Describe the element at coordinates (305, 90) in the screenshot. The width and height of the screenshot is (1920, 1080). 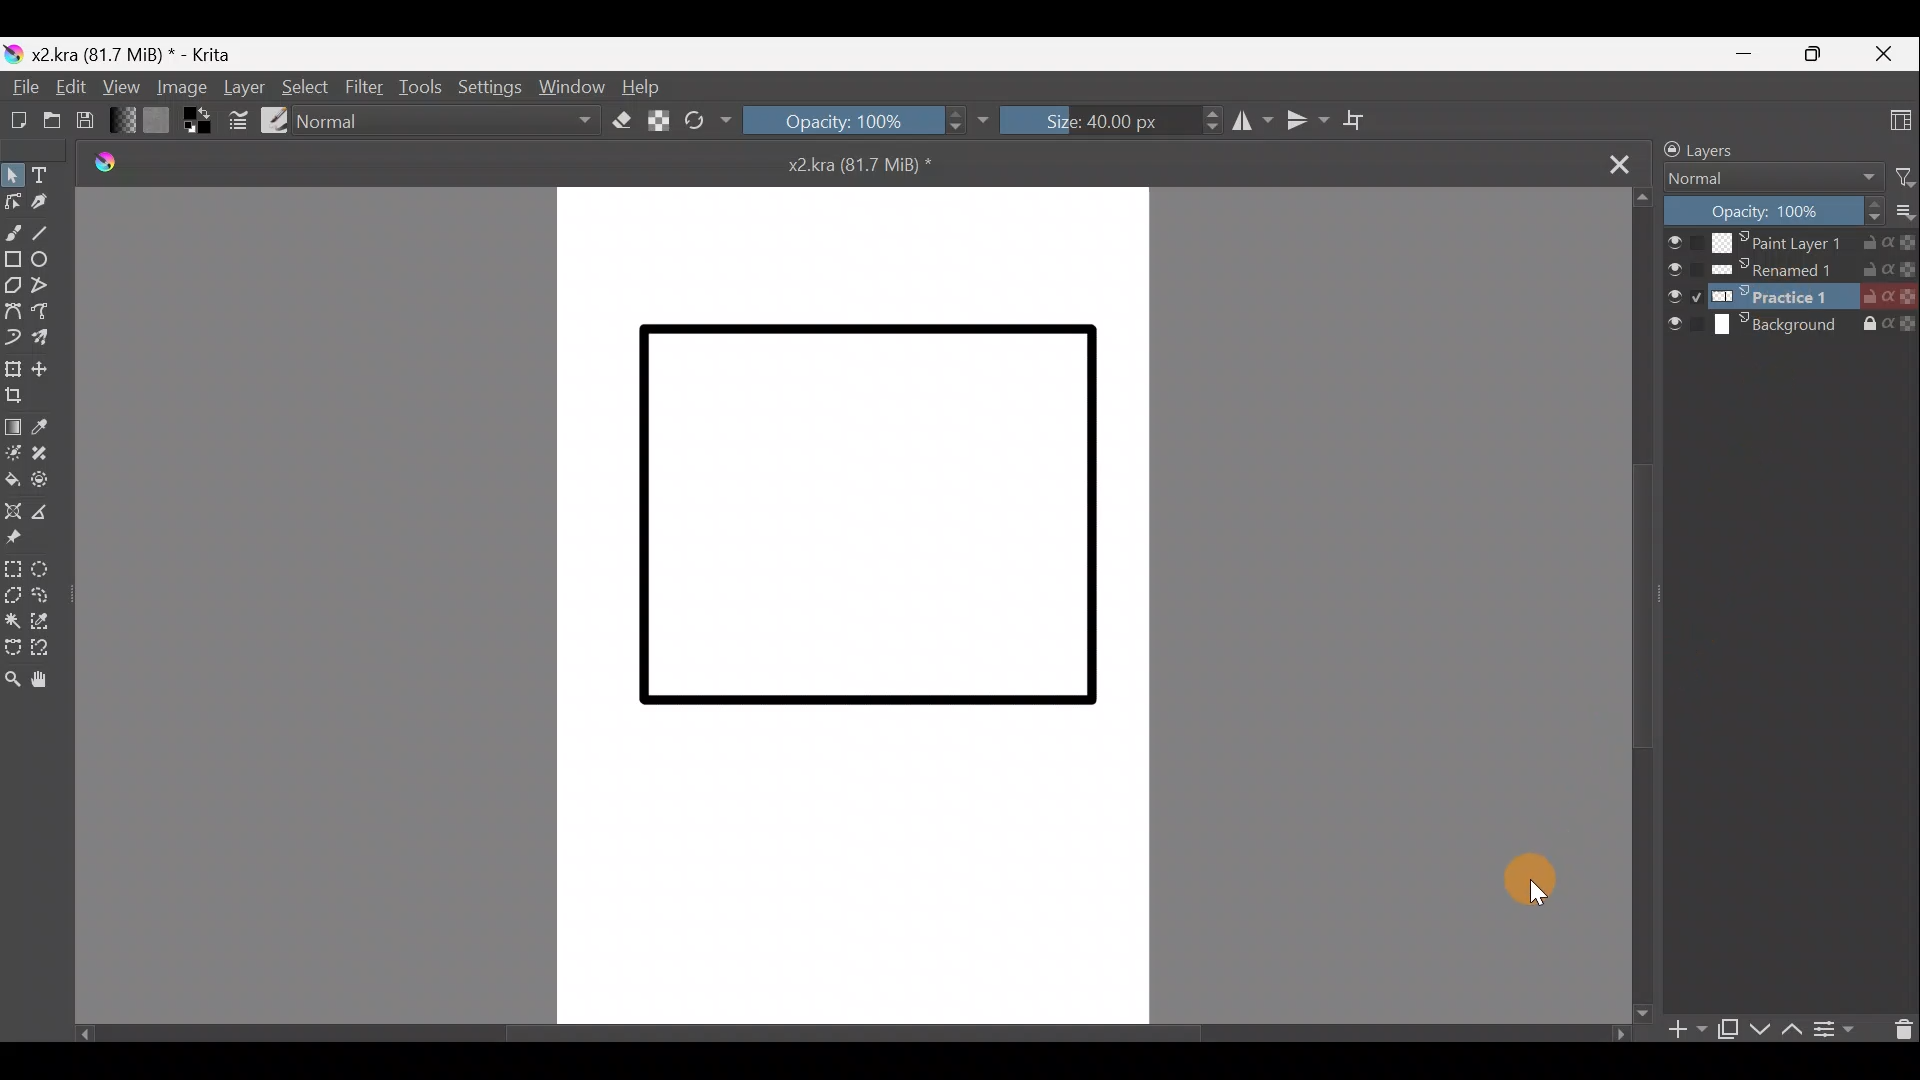
I see `Select` at that location.